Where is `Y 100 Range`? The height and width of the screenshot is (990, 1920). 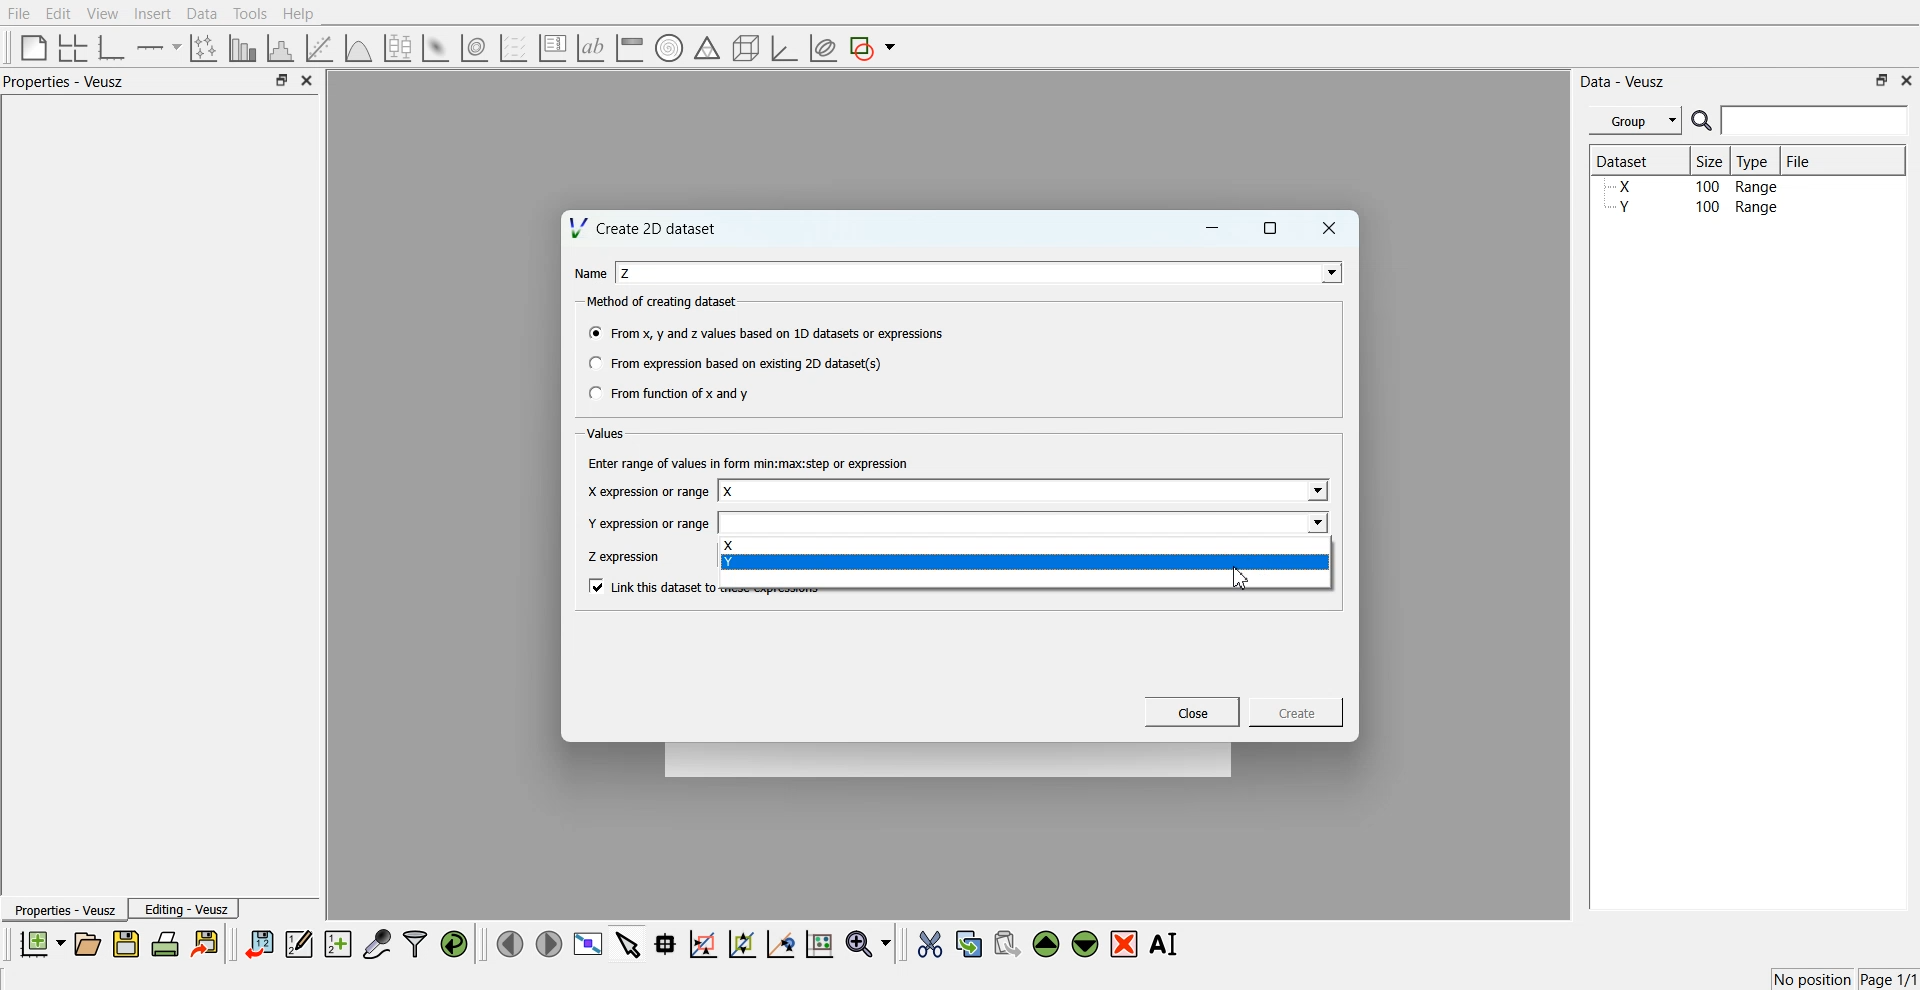
Y 100 Range is located at coordinates (1693, 207).